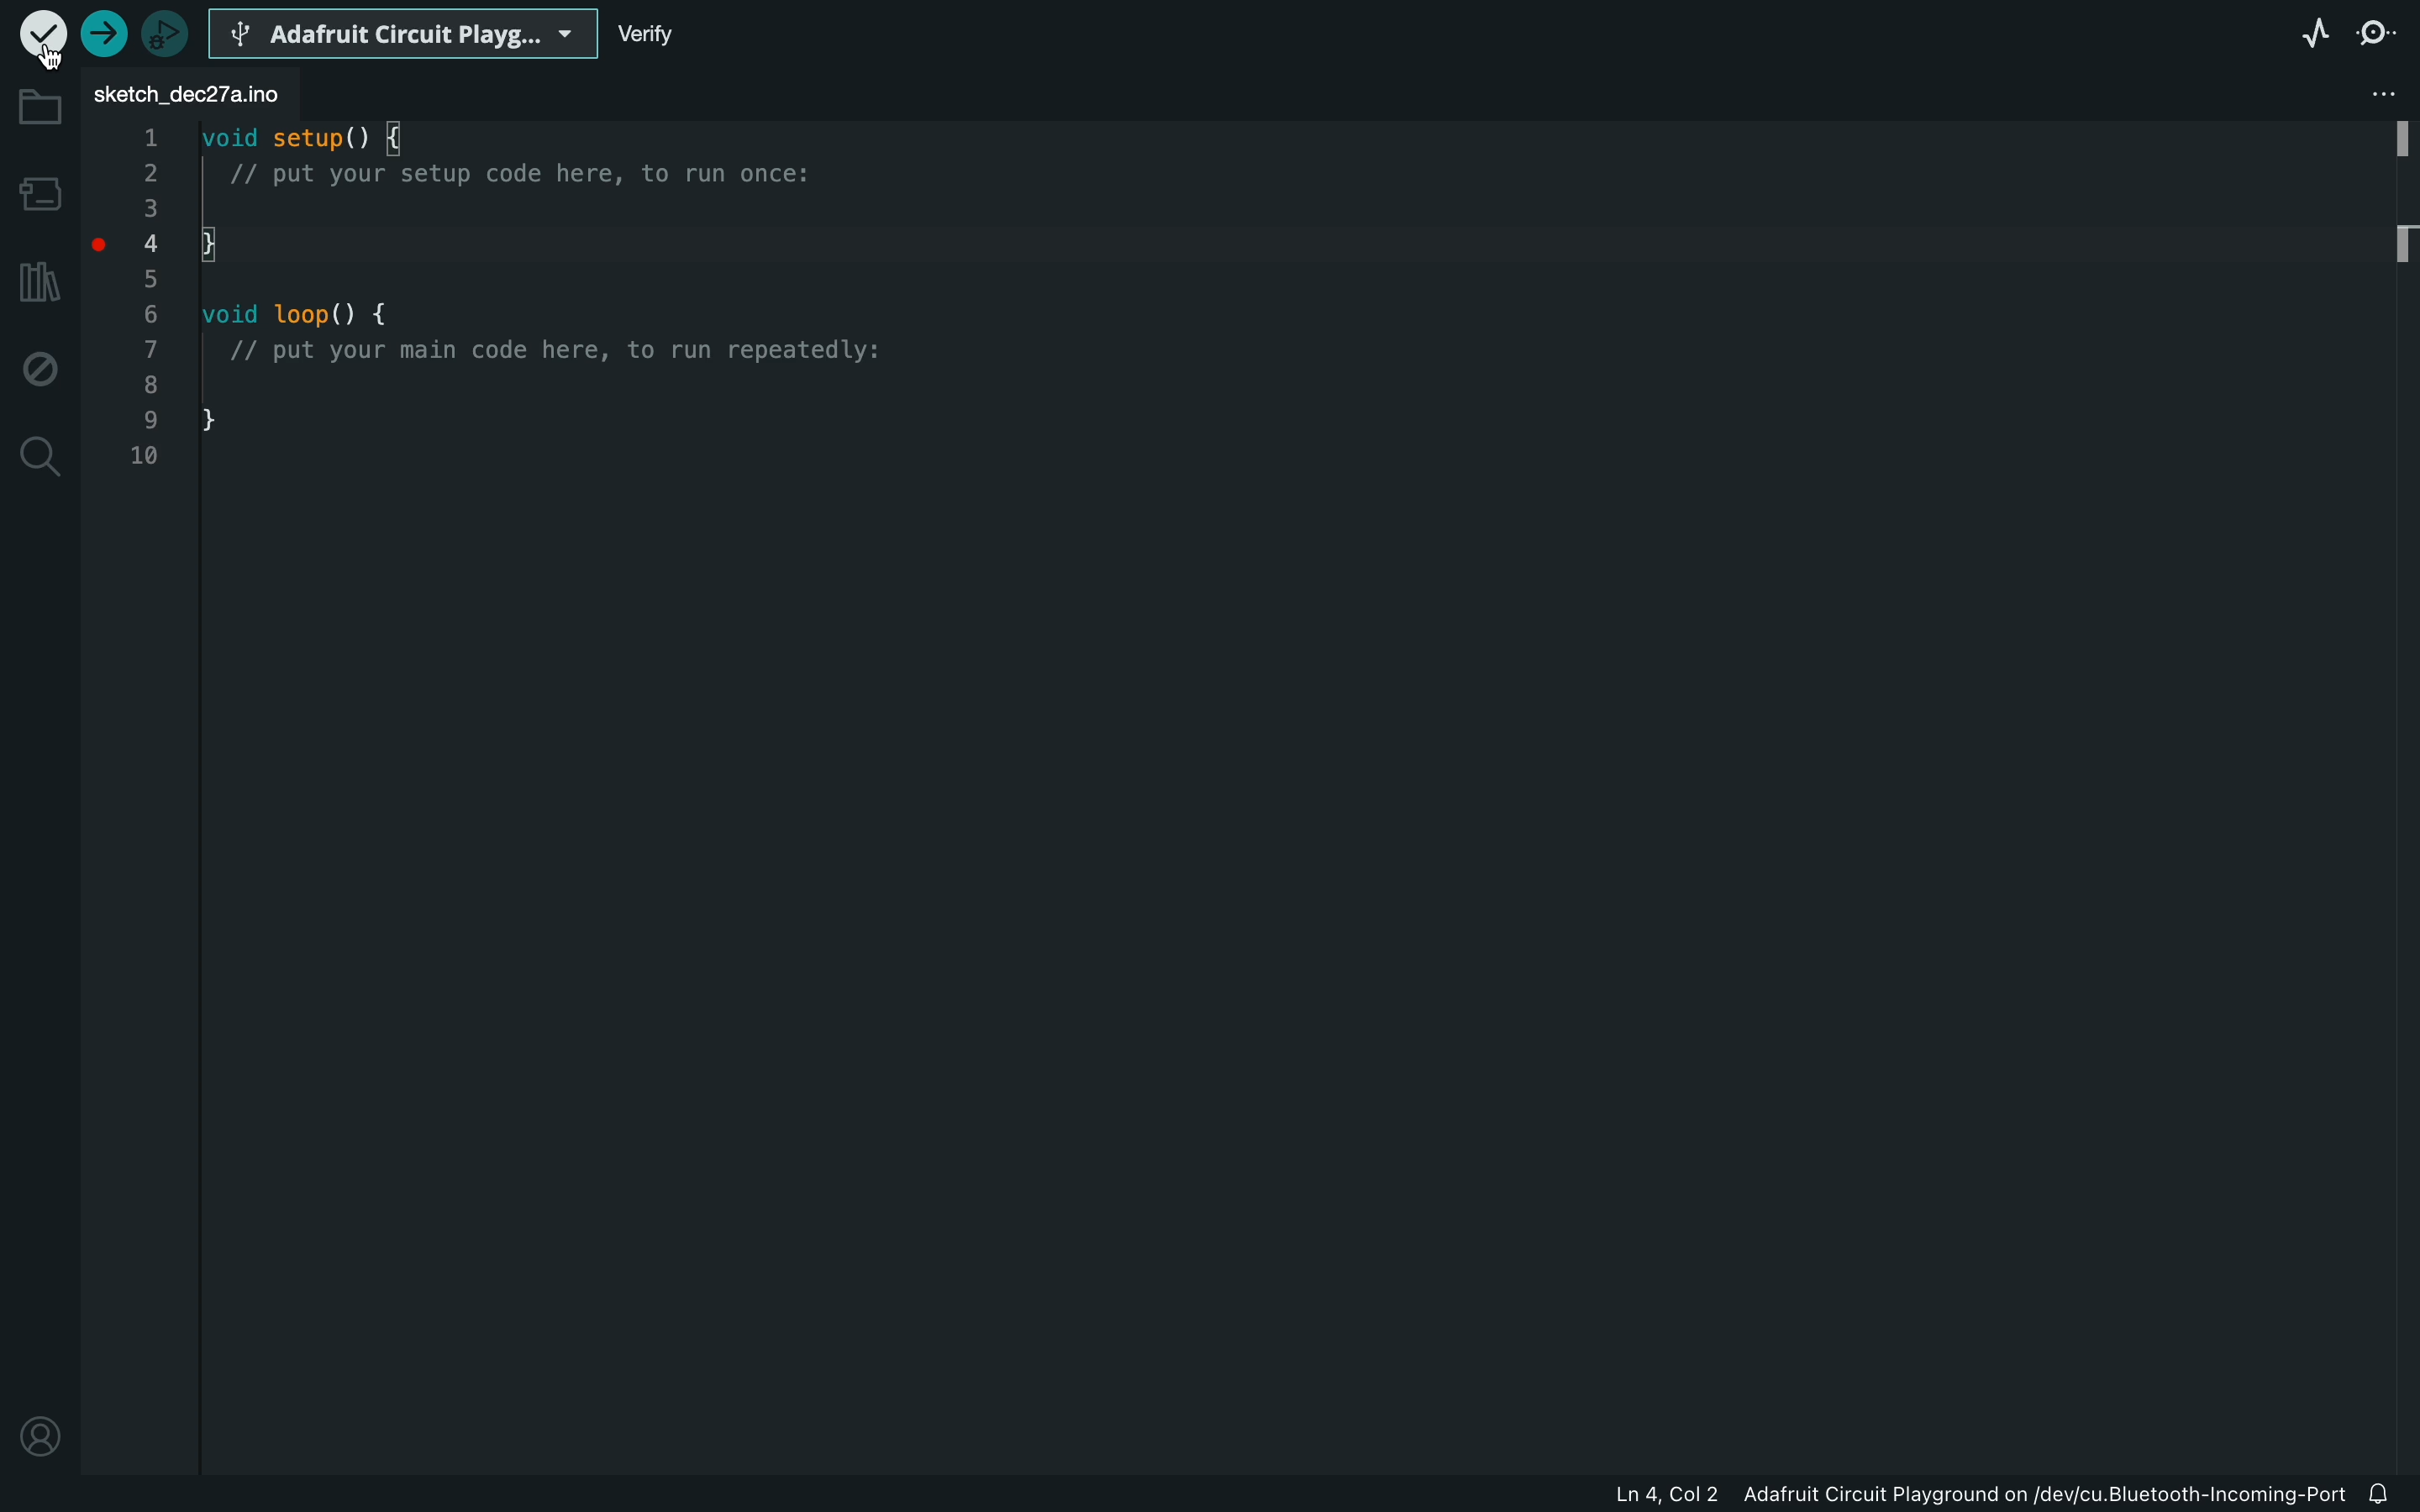 The width and height of the screenshot is (2420, 1512). What do you see at coordinates (38, 193) in the screenshot?
I see `board manager` at bounding box center [38, 193].